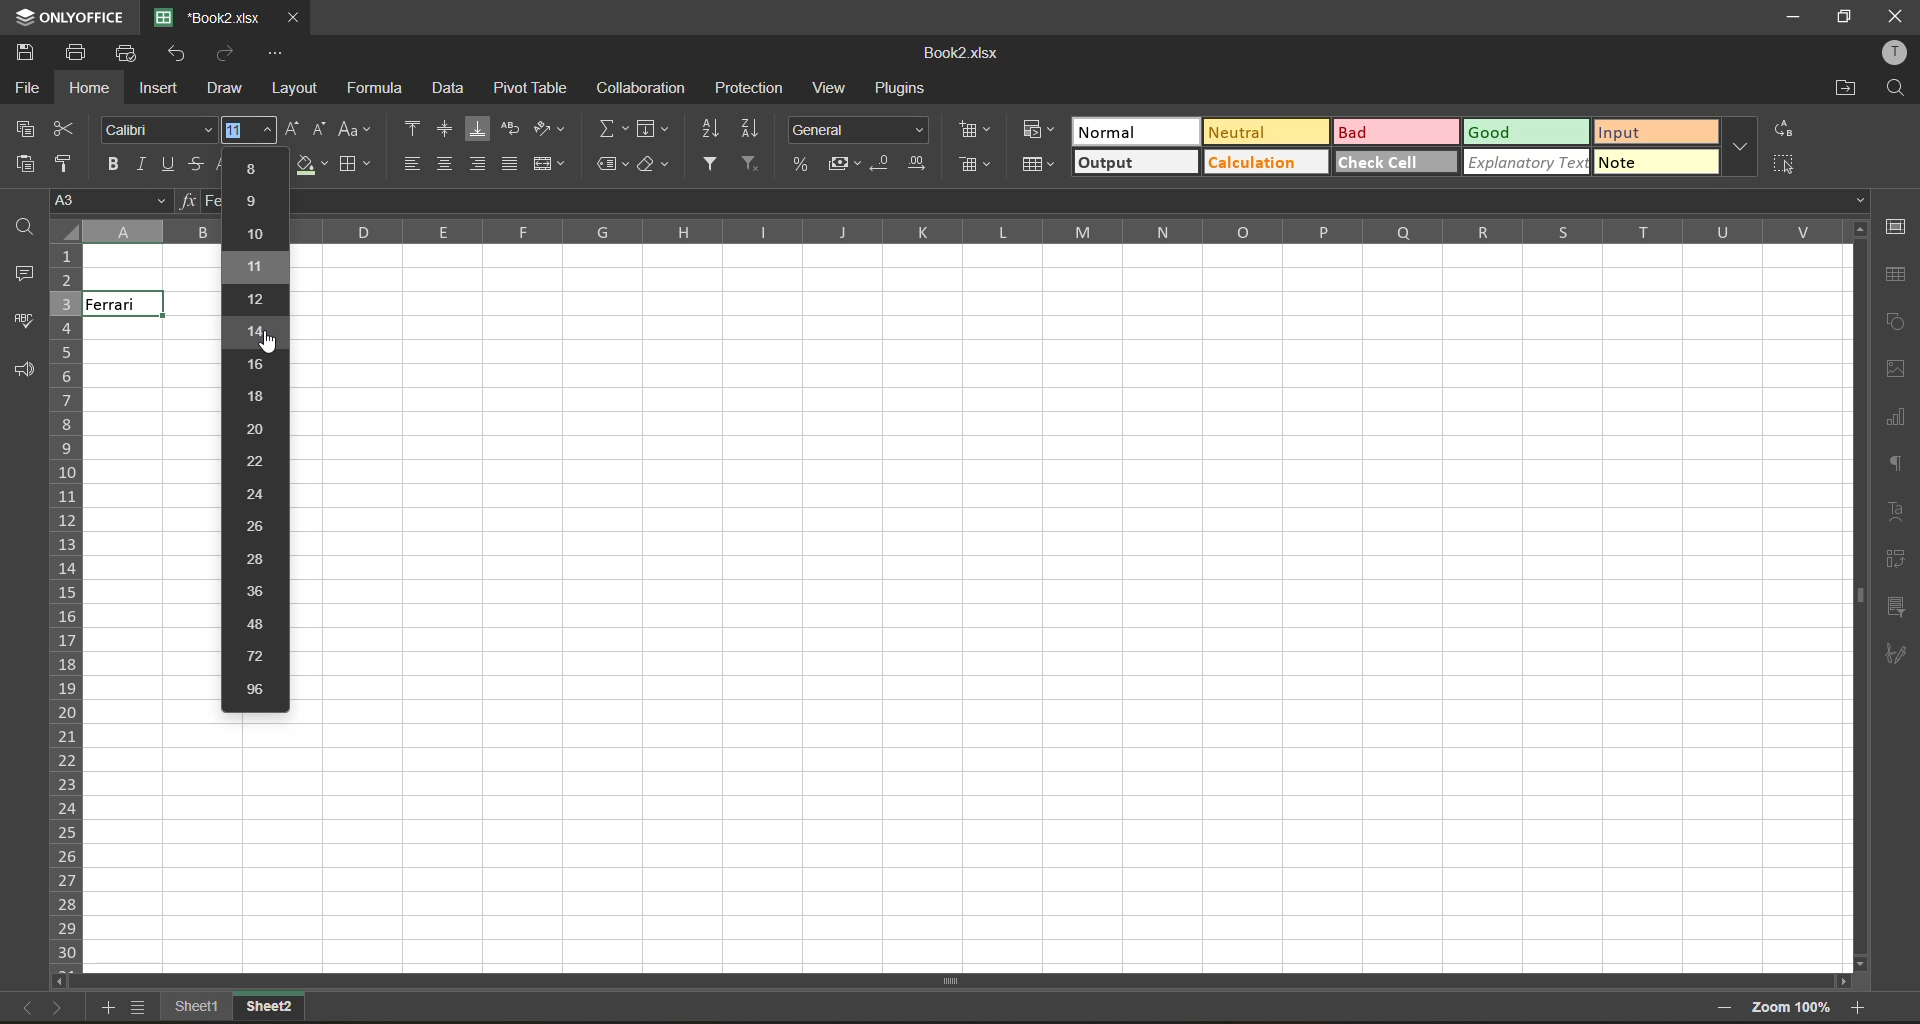 The width and height of the screenshot is (1920, 1024). What do you see at coordinates (410, 127) in the screenshot?
I see `align top` at bounding box center [410, 127].